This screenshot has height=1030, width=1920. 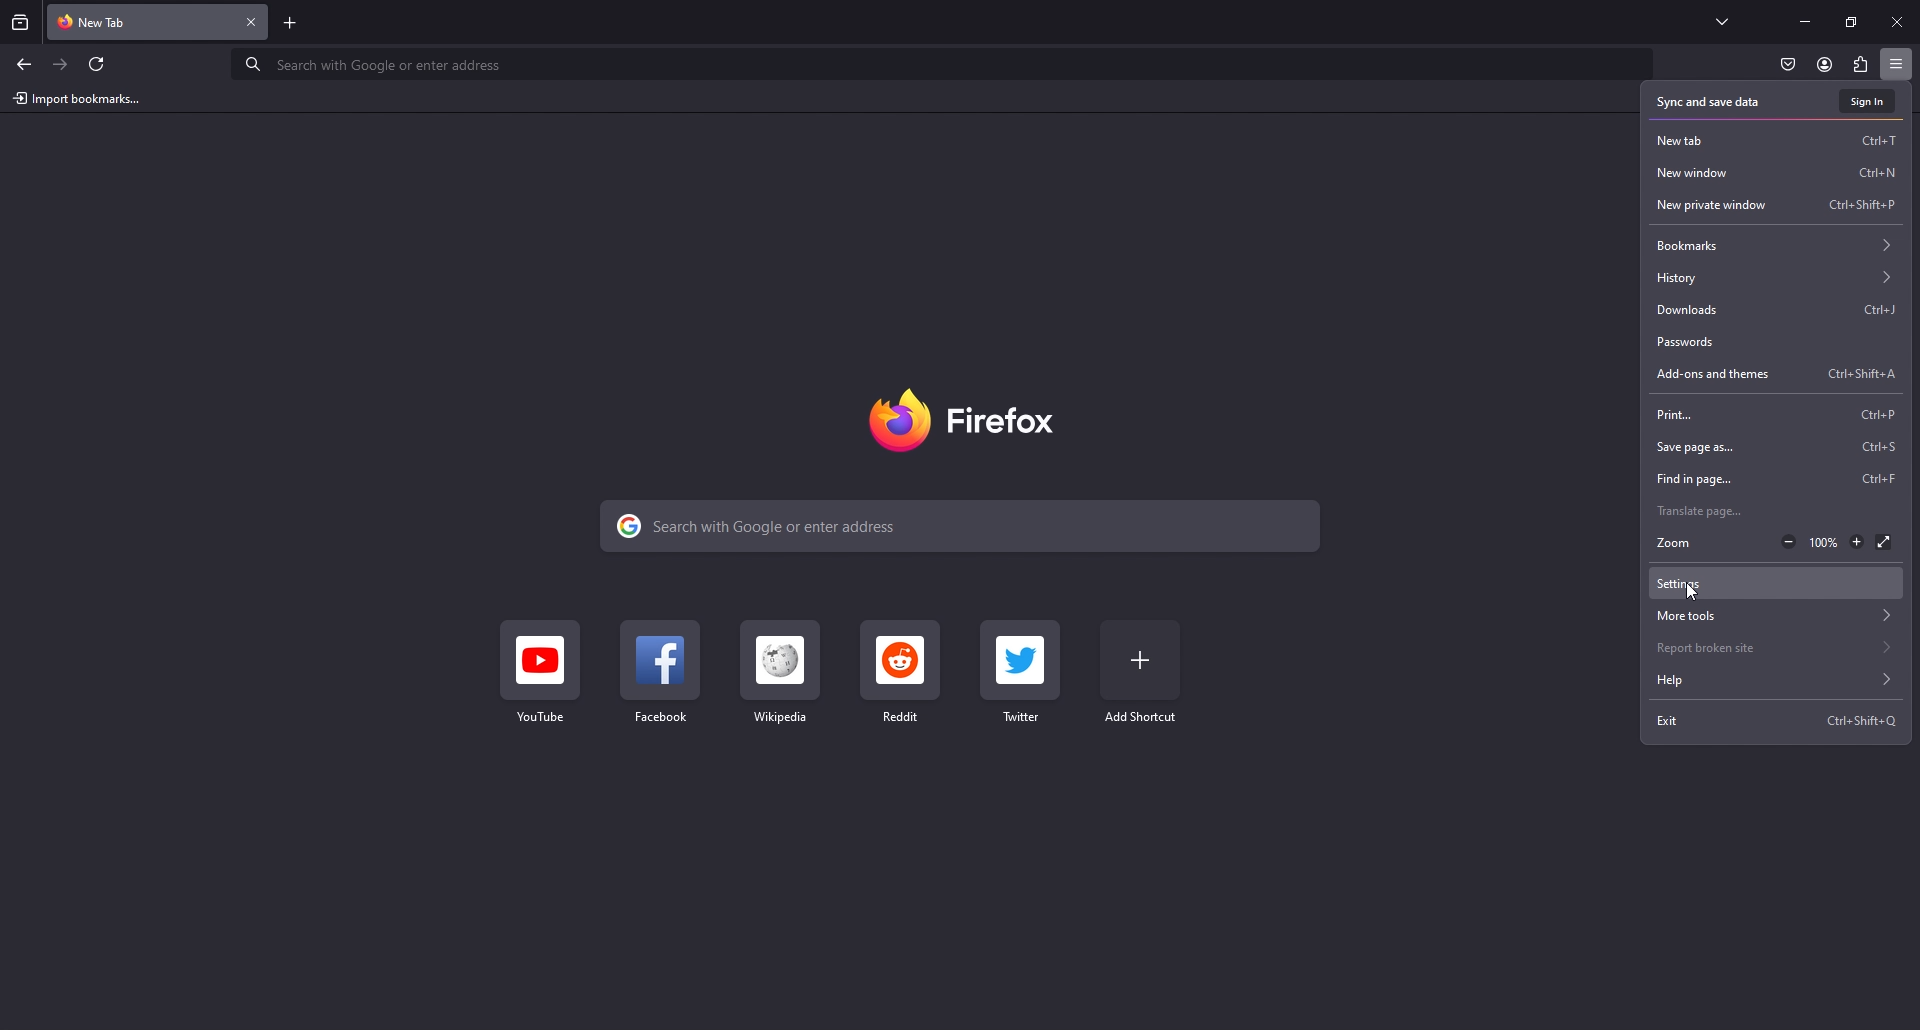 I want to click on search bar, so click(x=964, y=524).